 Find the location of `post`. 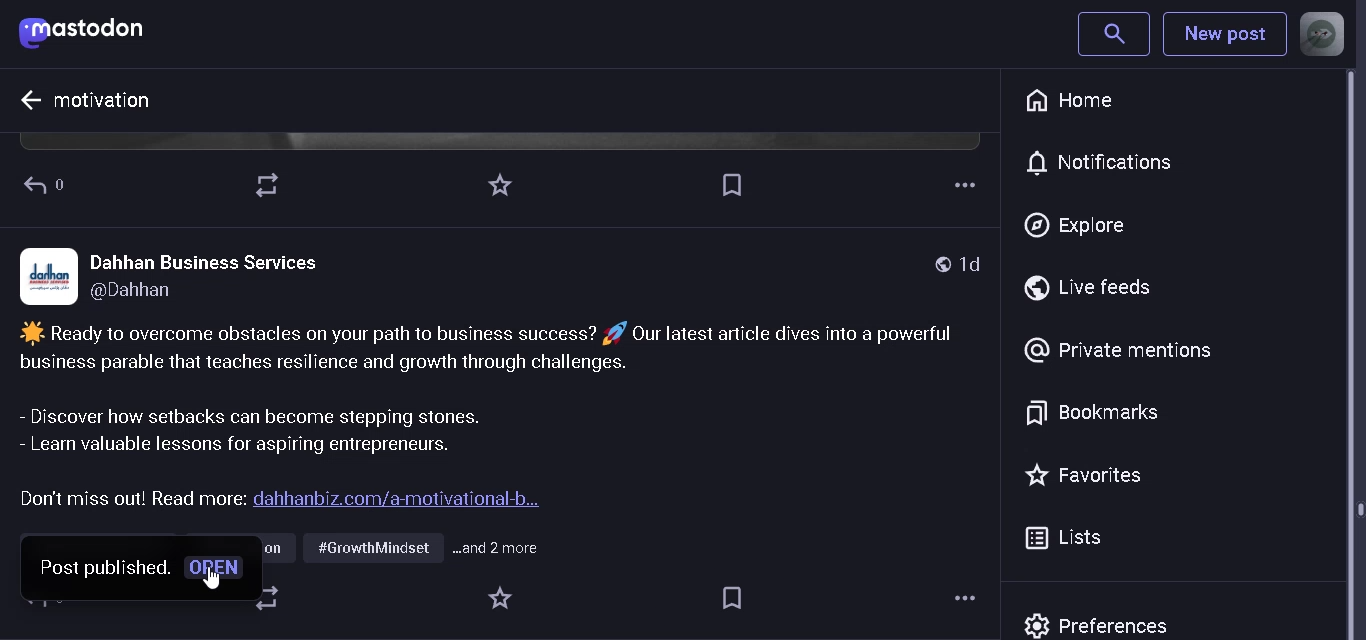

post is located at coordinates (505, 416).